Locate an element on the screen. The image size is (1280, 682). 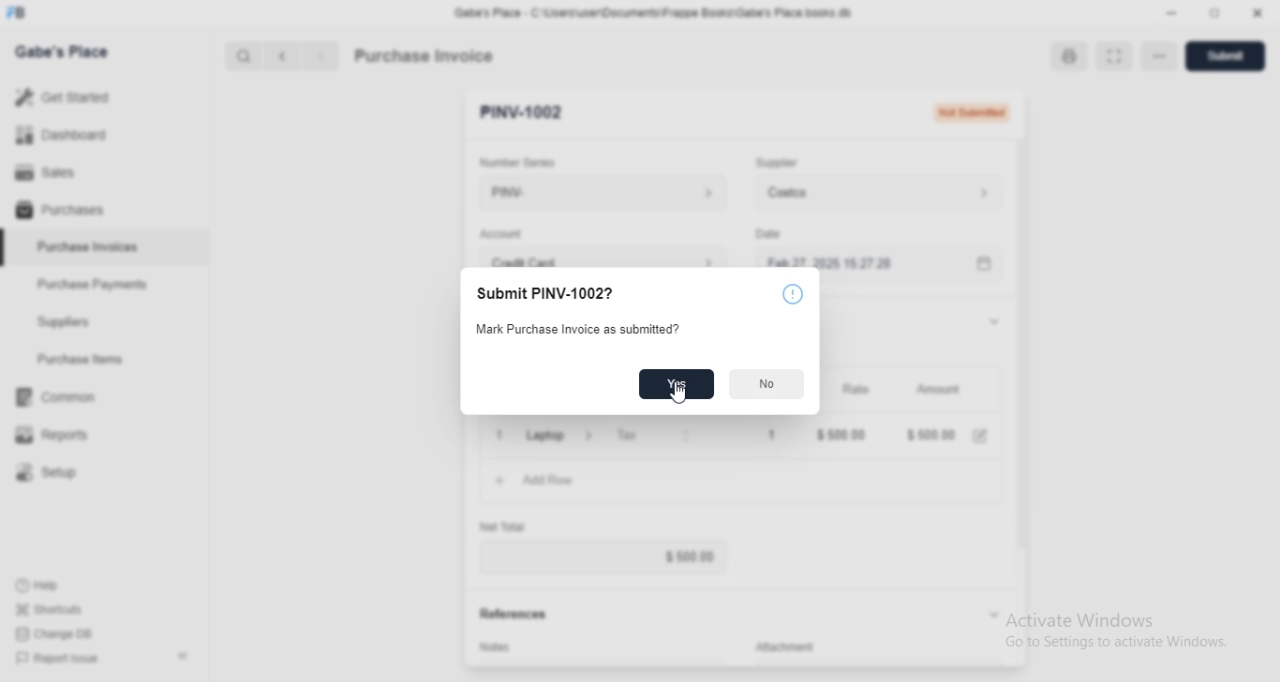
Add invoice terms is located at coordinates (603, 662).